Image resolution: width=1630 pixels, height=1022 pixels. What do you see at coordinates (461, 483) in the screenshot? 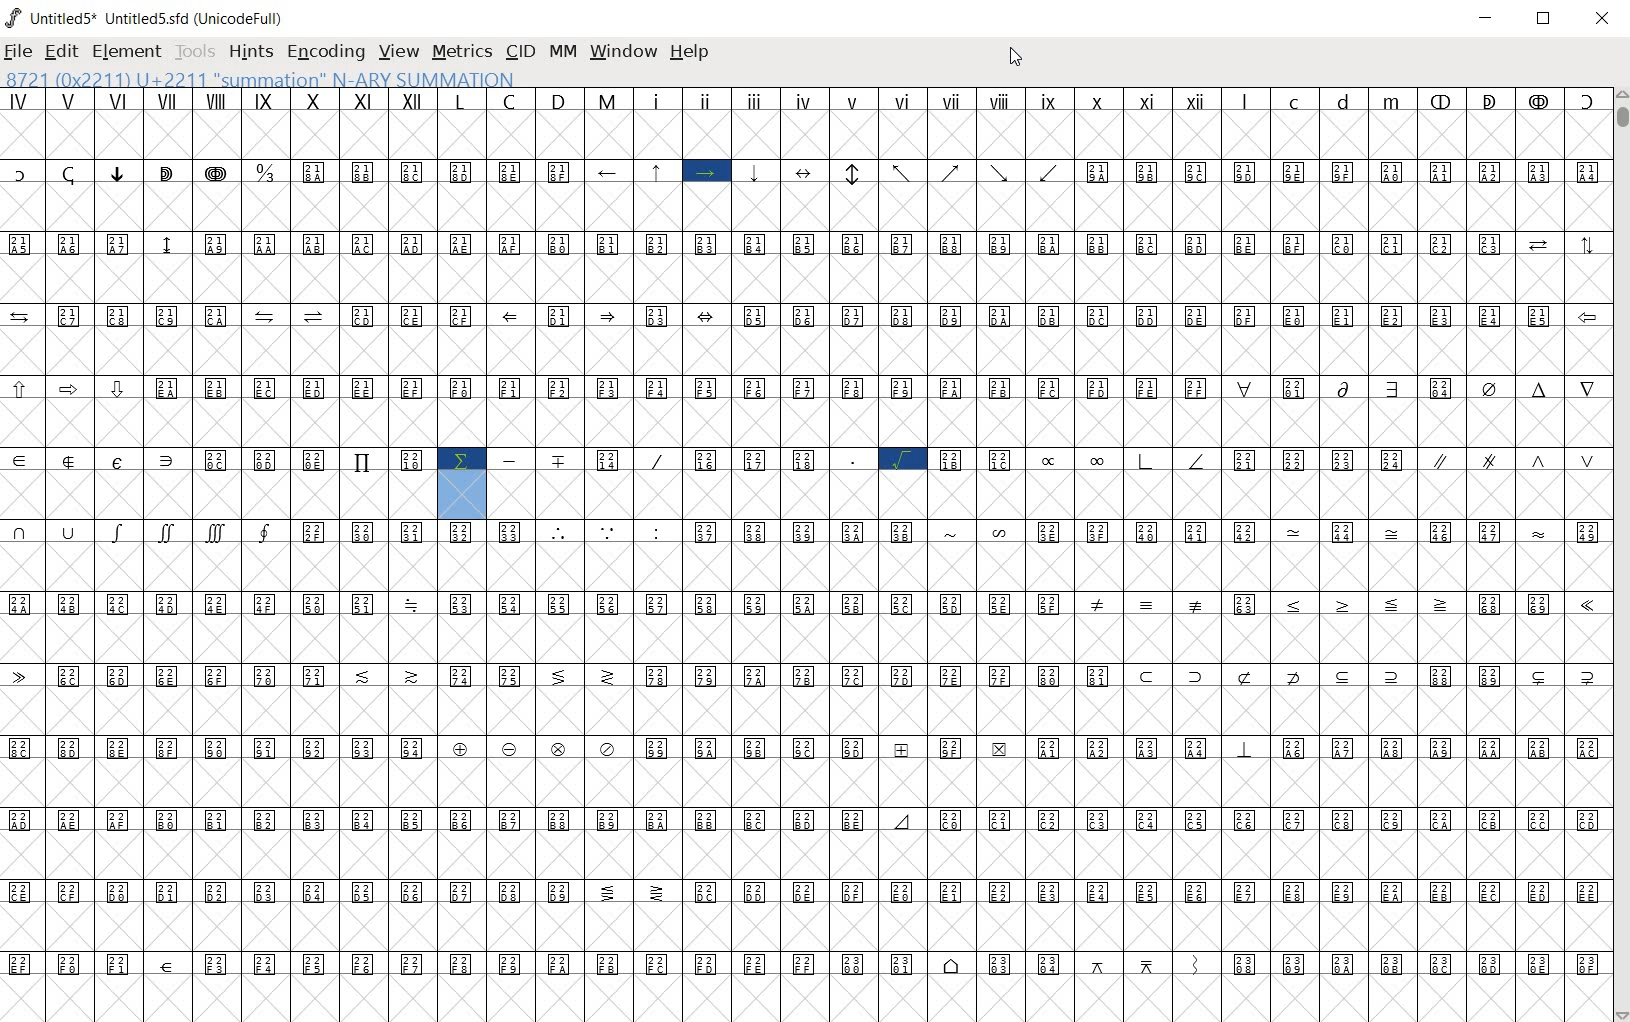
I see `highlighted symbol` at bounding box center [461, 483].